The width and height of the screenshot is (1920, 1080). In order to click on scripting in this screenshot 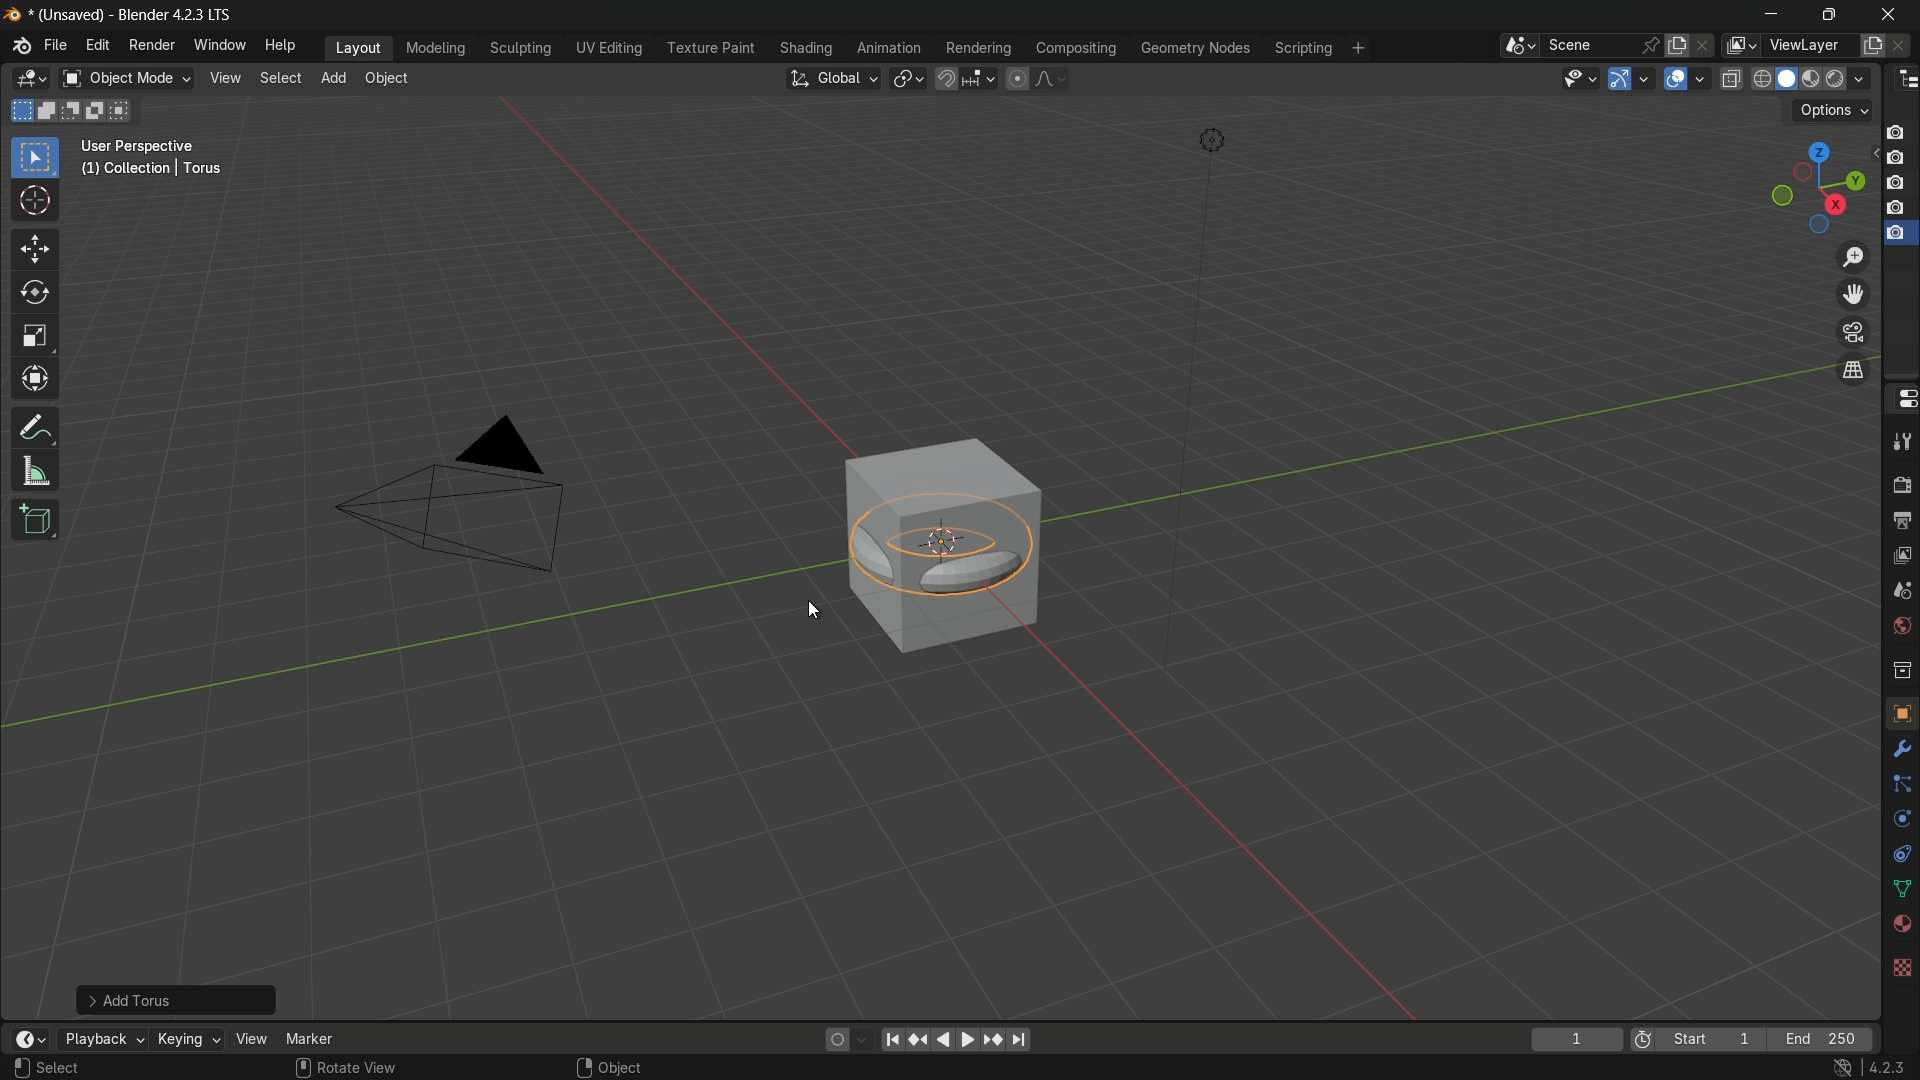, I will do `click(1303, 49)`.